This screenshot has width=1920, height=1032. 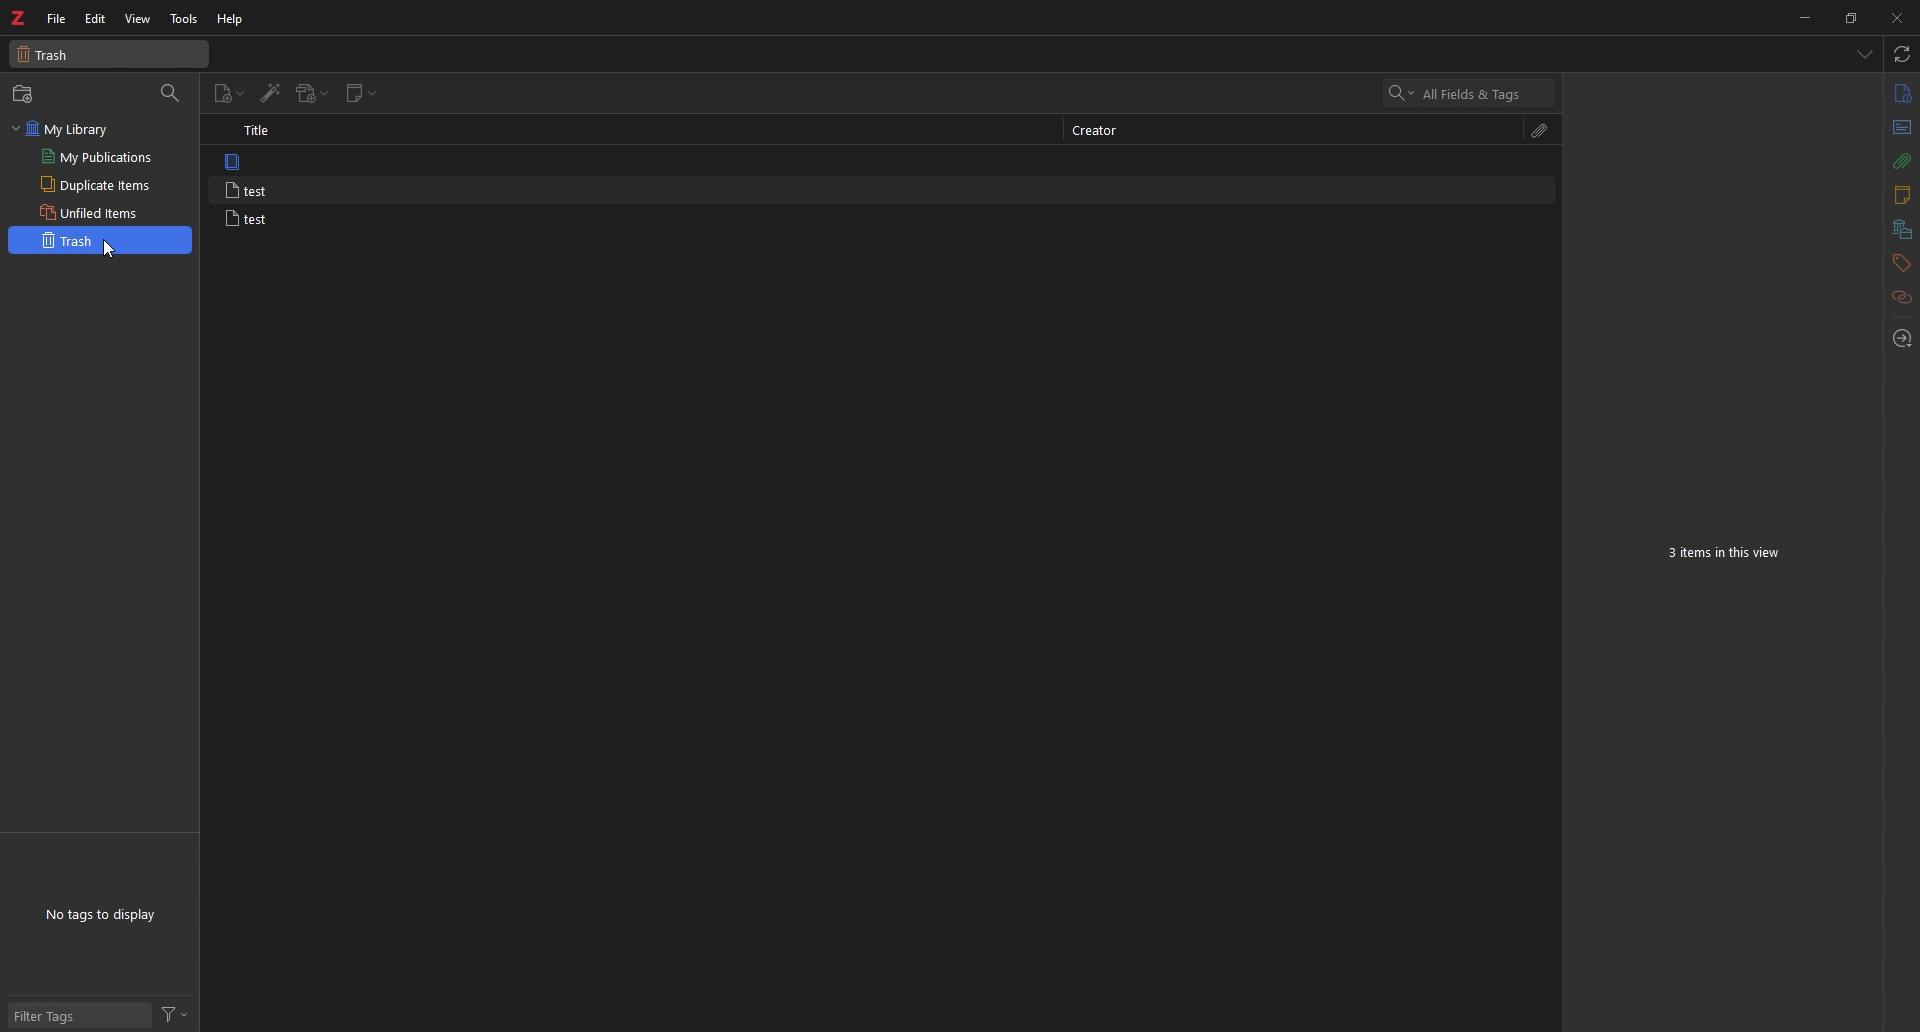 What do you see at coordinates (105, 915) in the screenshot?
I see `tags to display` at bounding box center [105, 915].